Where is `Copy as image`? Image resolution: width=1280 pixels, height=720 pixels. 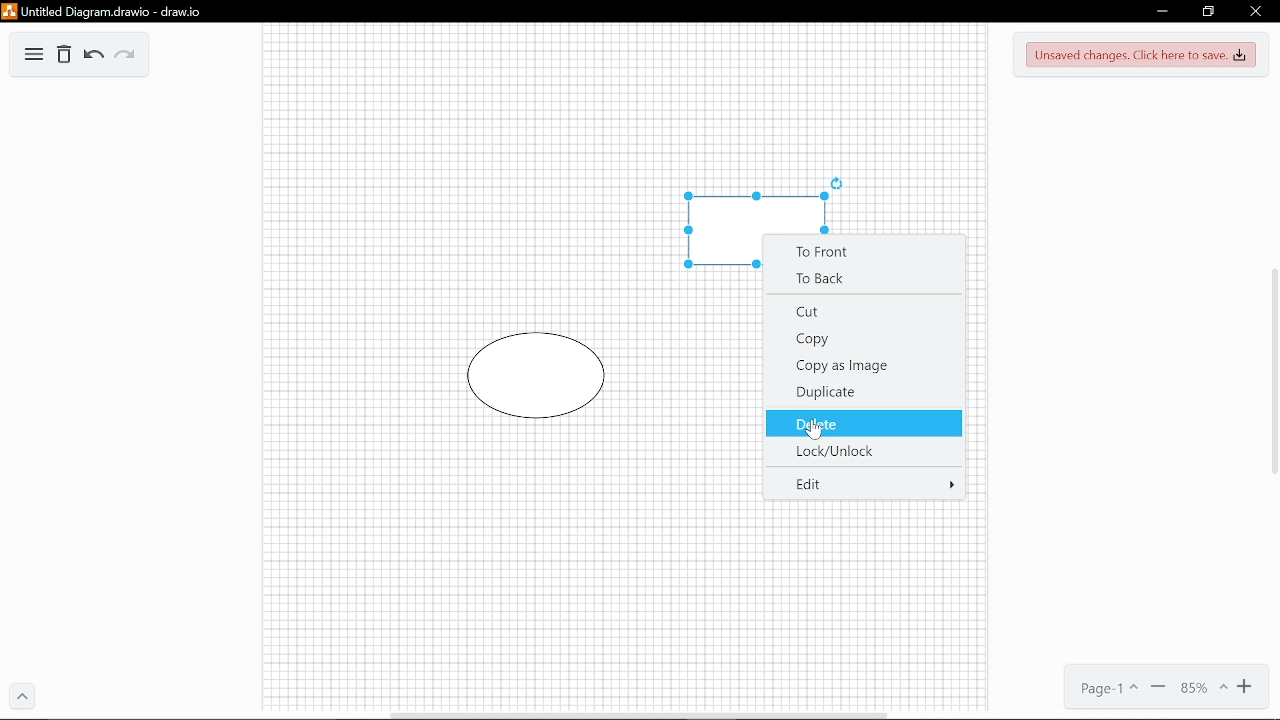
Copy as image is located at coordinates (864, 364).